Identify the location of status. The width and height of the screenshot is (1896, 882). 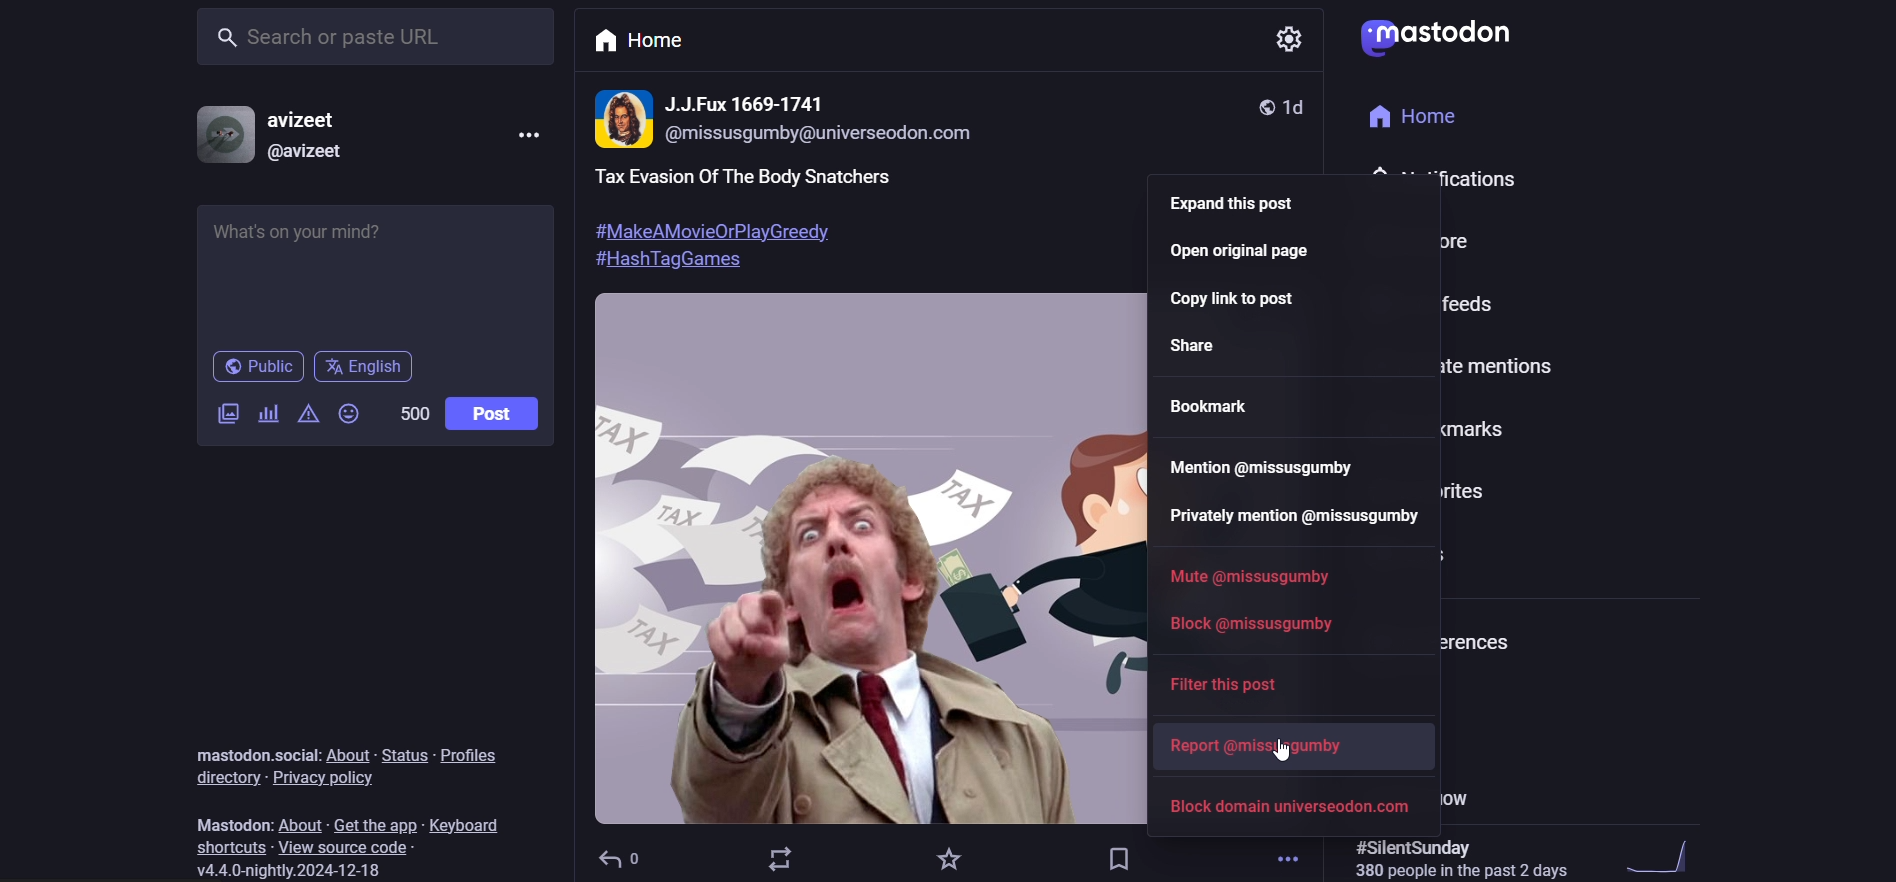
(404, 753).